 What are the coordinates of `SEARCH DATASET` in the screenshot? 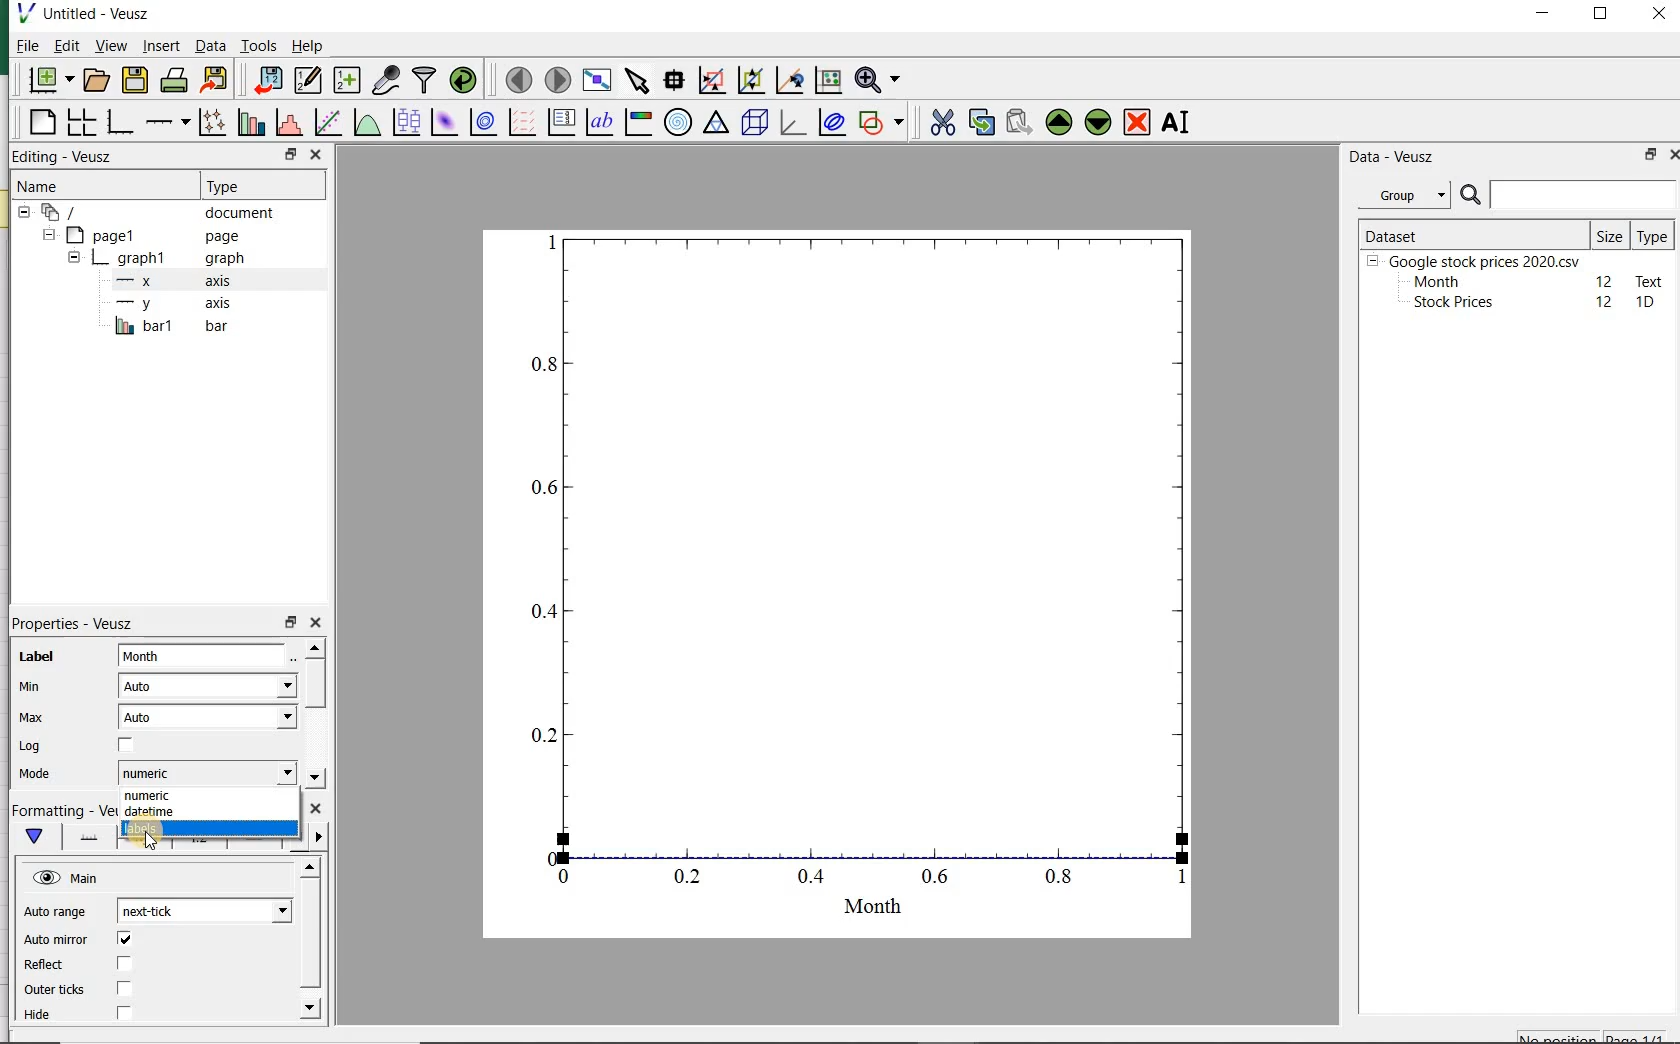 It's located at (1568, 194).